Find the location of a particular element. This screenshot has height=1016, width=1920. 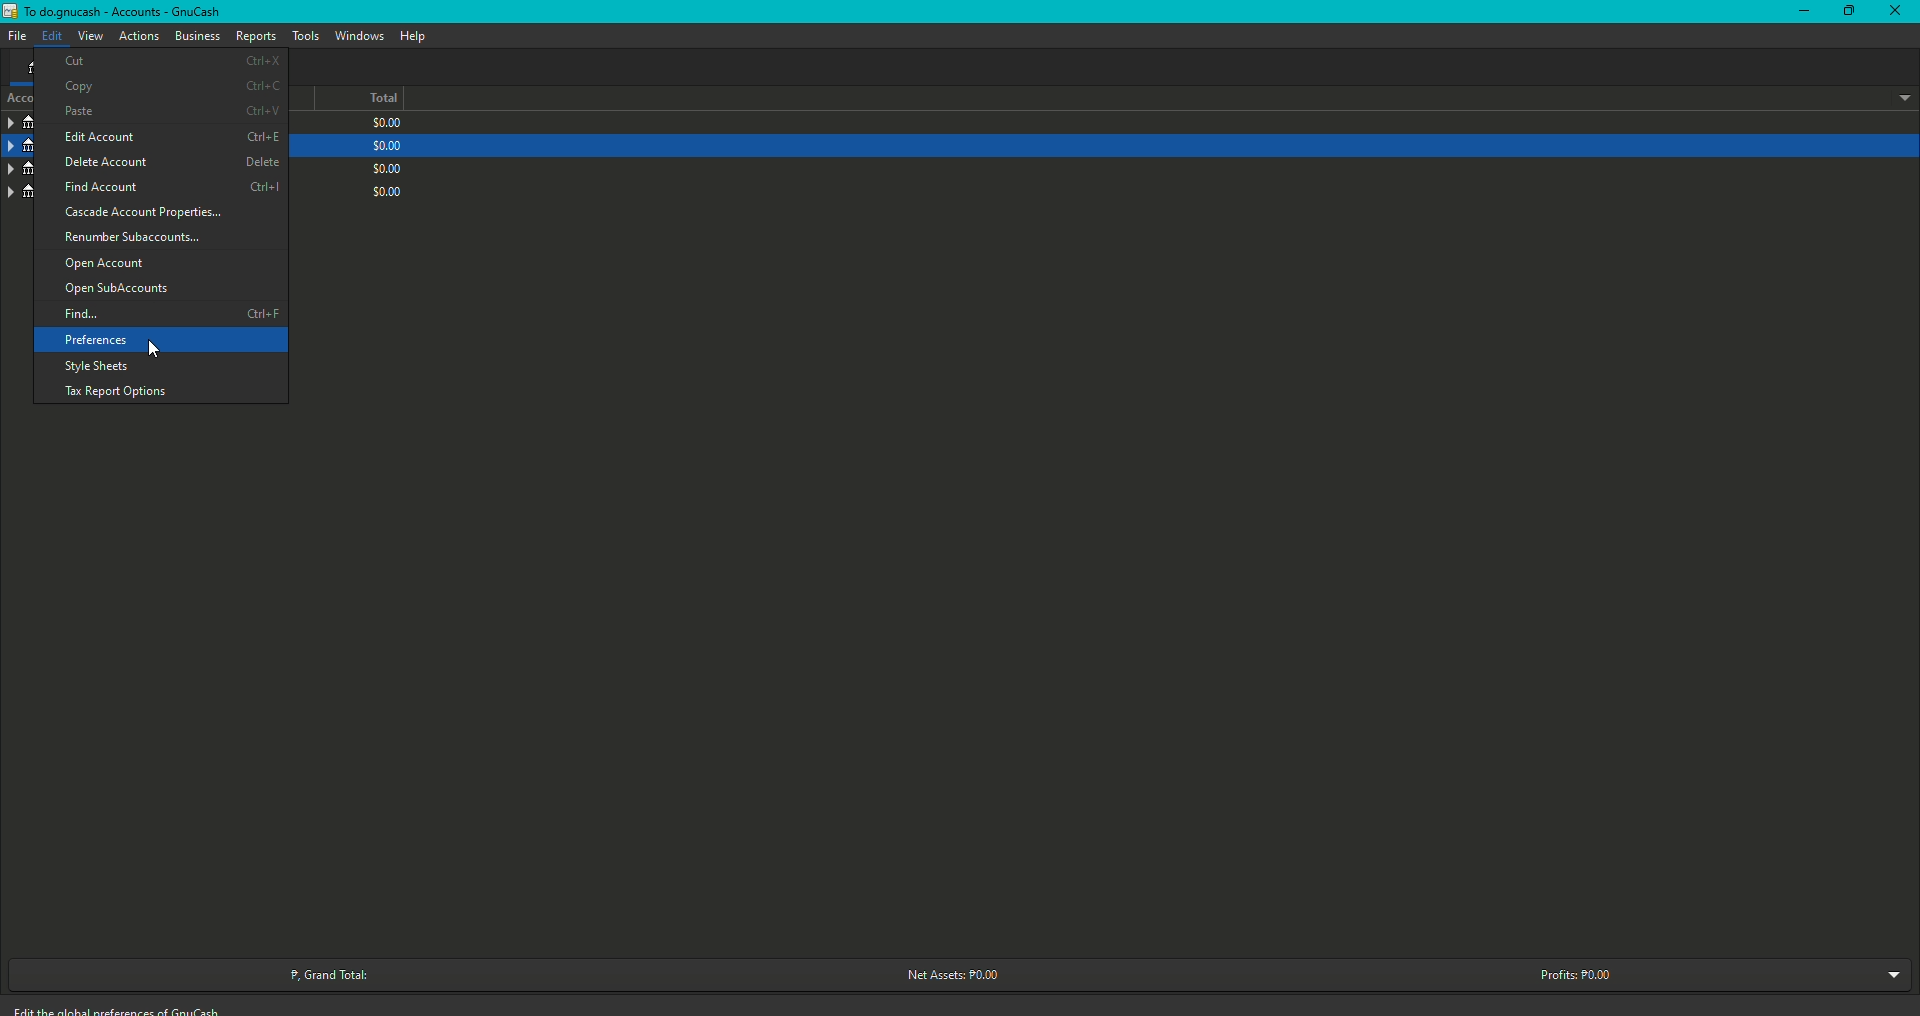

Event description is located at coordinates (125, 1009).